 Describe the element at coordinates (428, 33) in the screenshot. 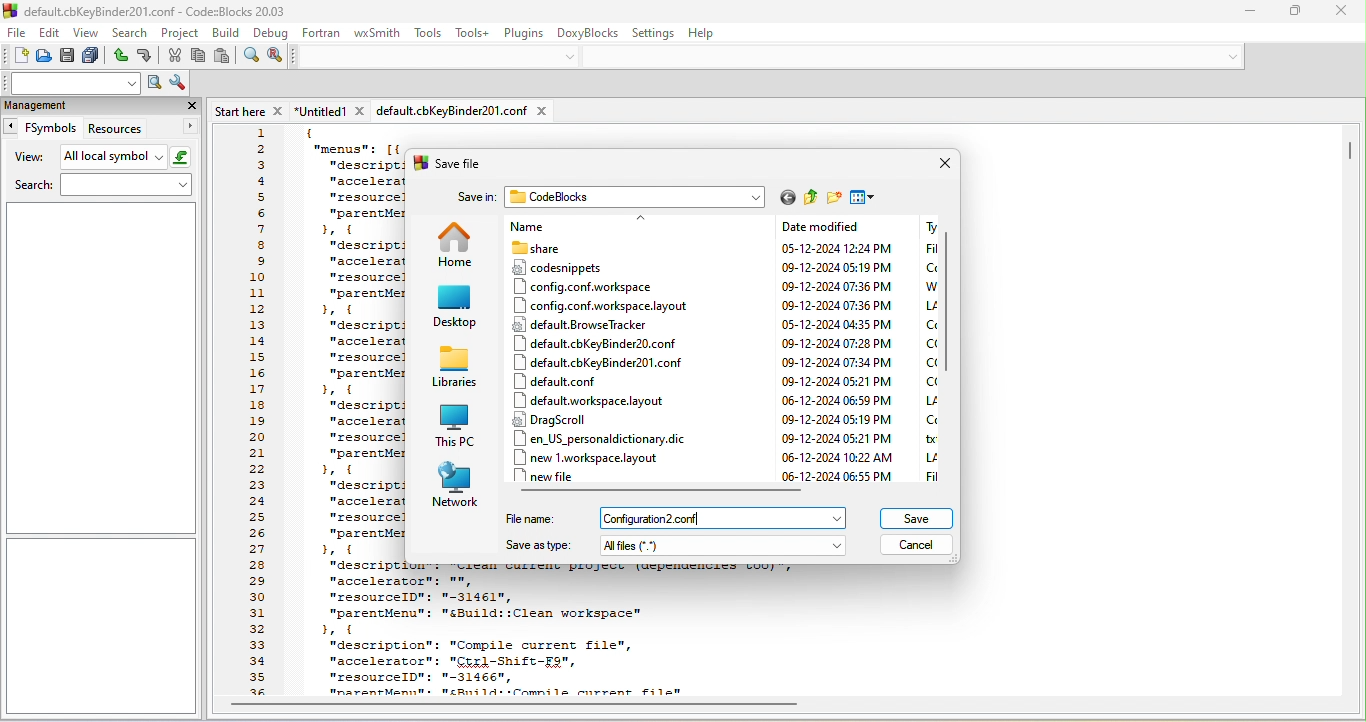

I see `tools` at that location.